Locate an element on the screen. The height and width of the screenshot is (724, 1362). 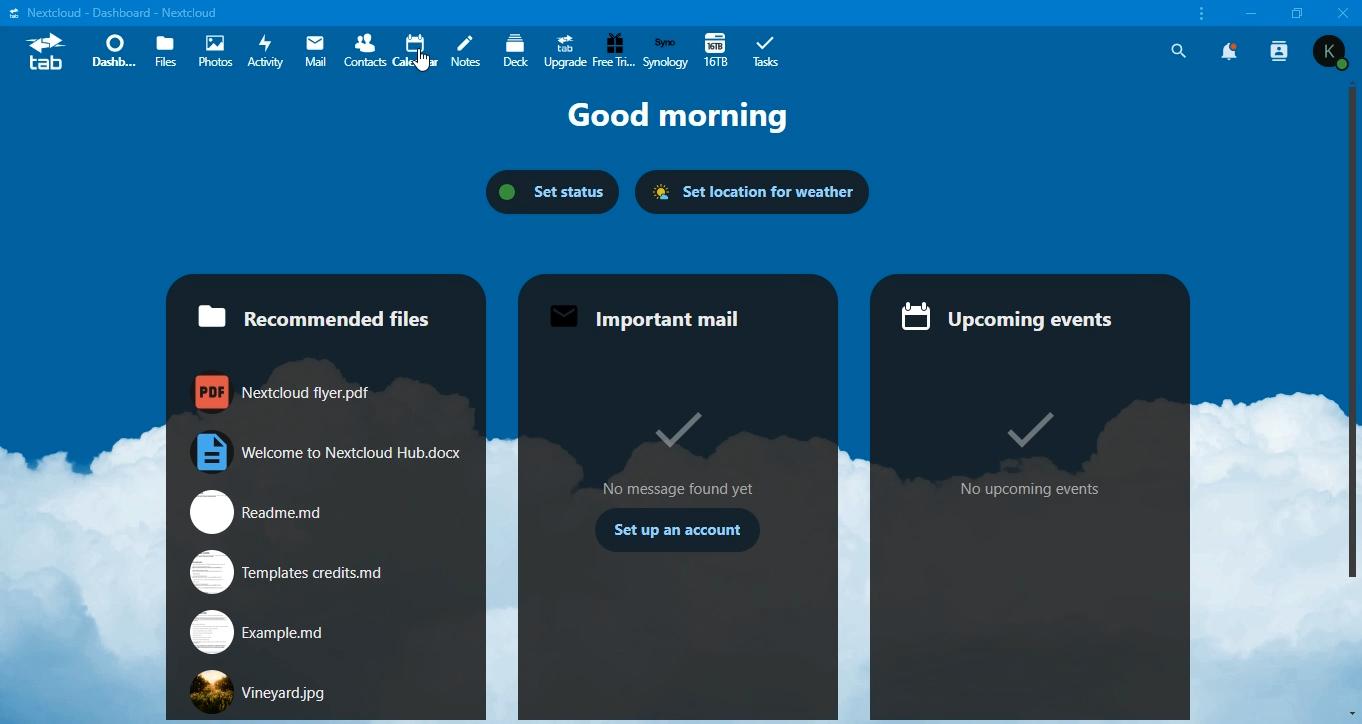
No message found yet is located at coordinates (680, 488).